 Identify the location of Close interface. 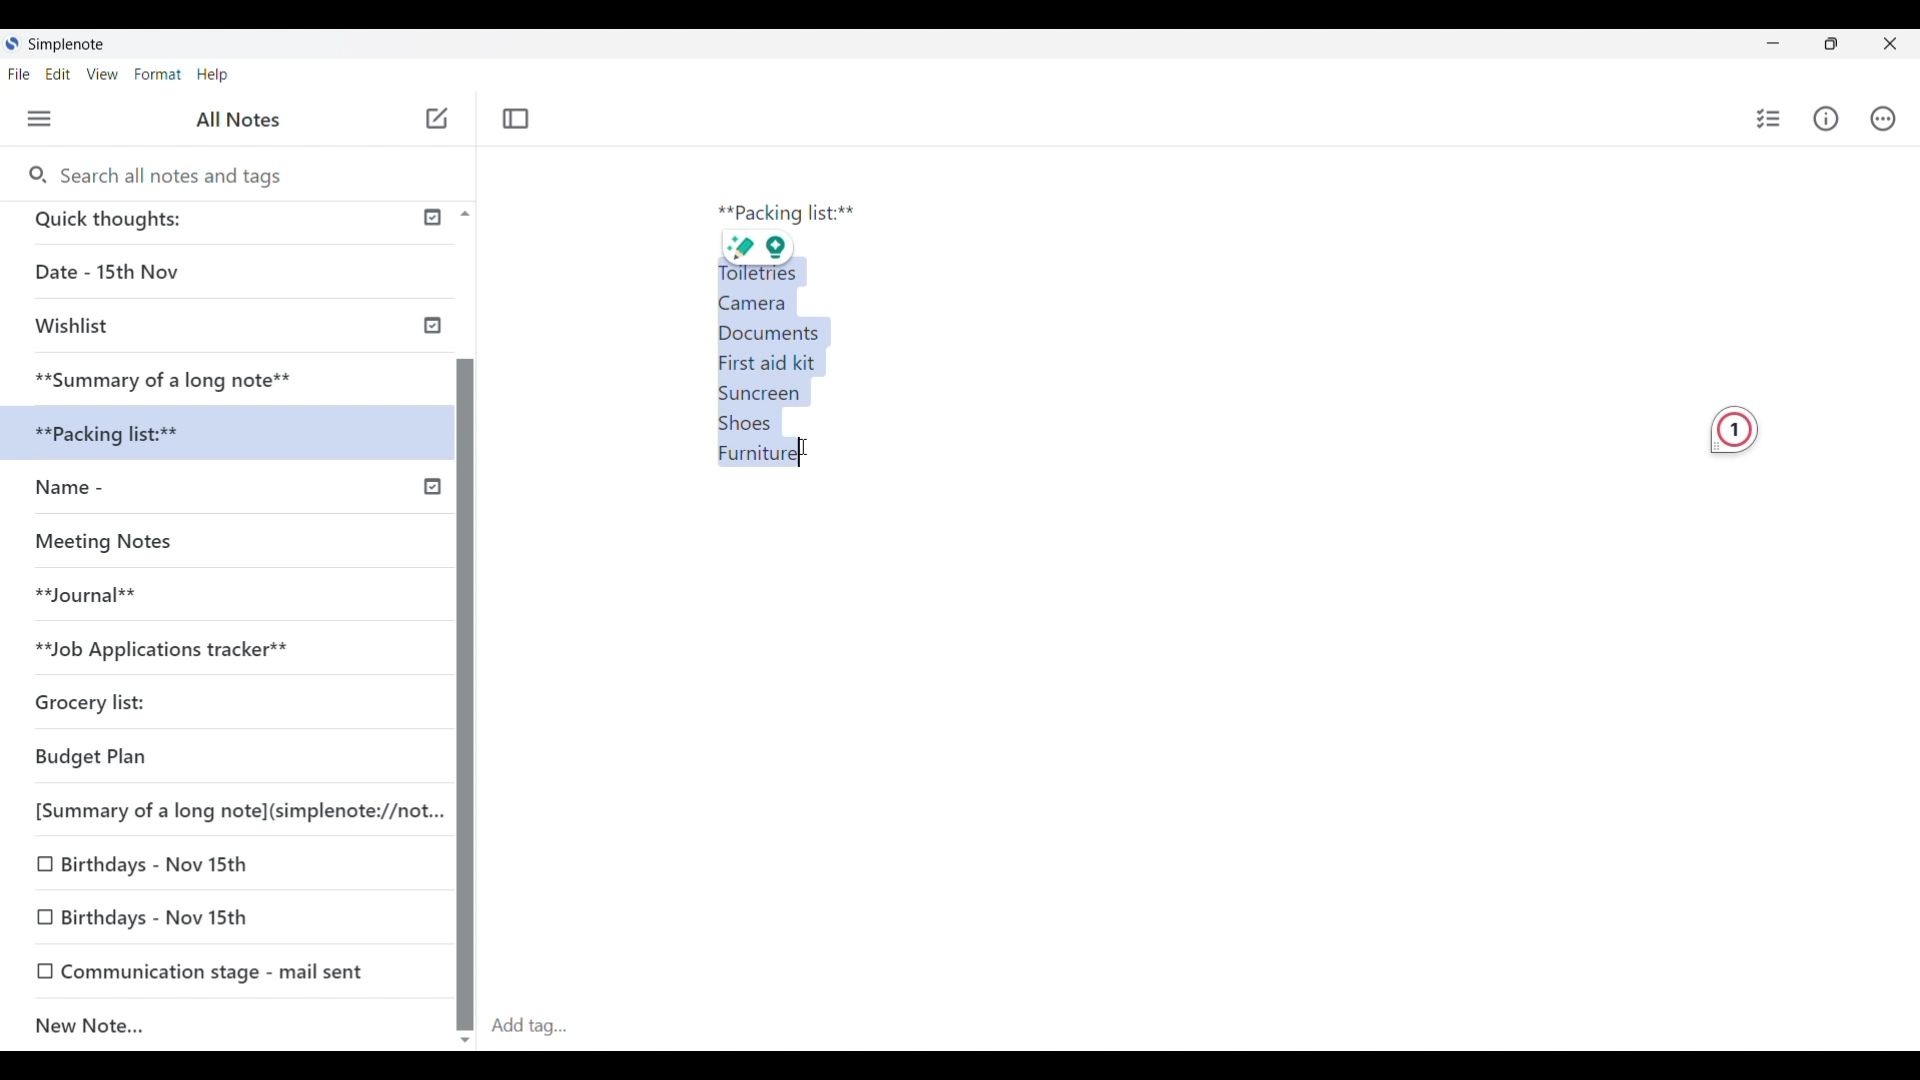
(1890, 43).